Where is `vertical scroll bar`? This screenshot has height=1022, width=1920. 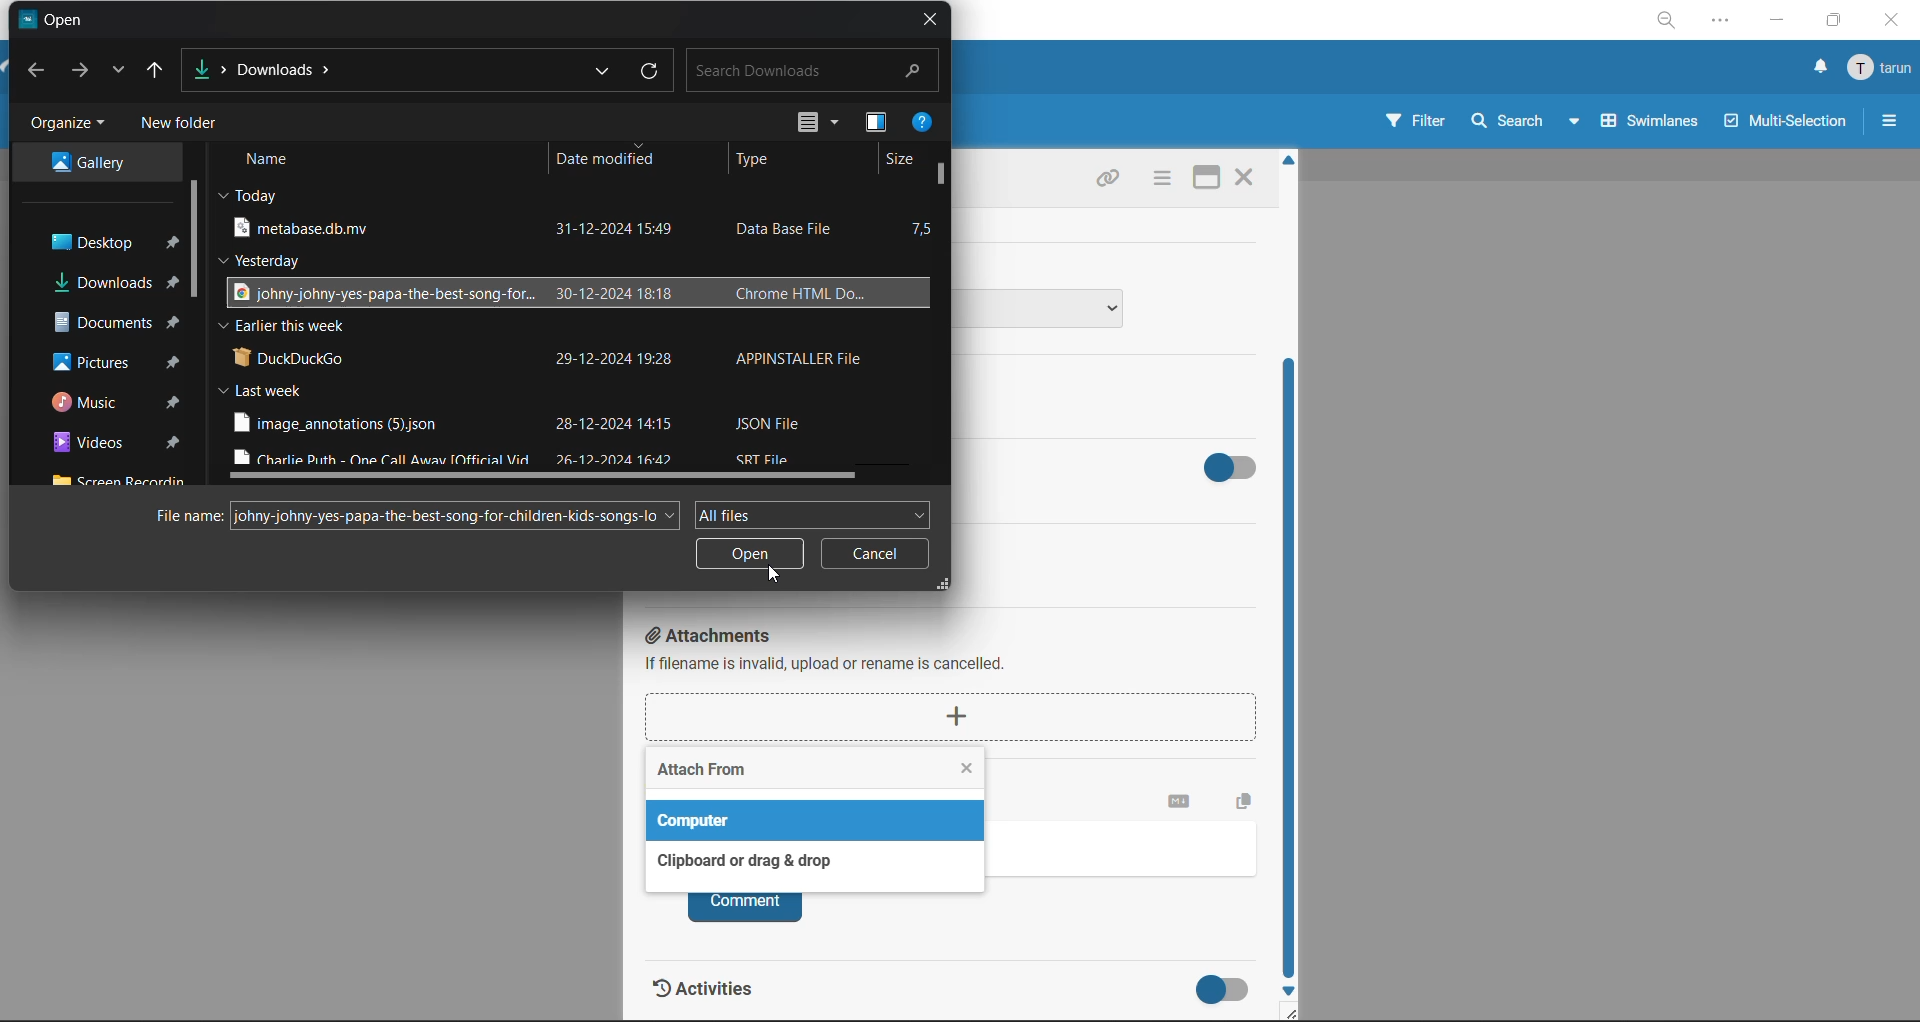
vertical scroll bar is located at coordinates (947, 178).